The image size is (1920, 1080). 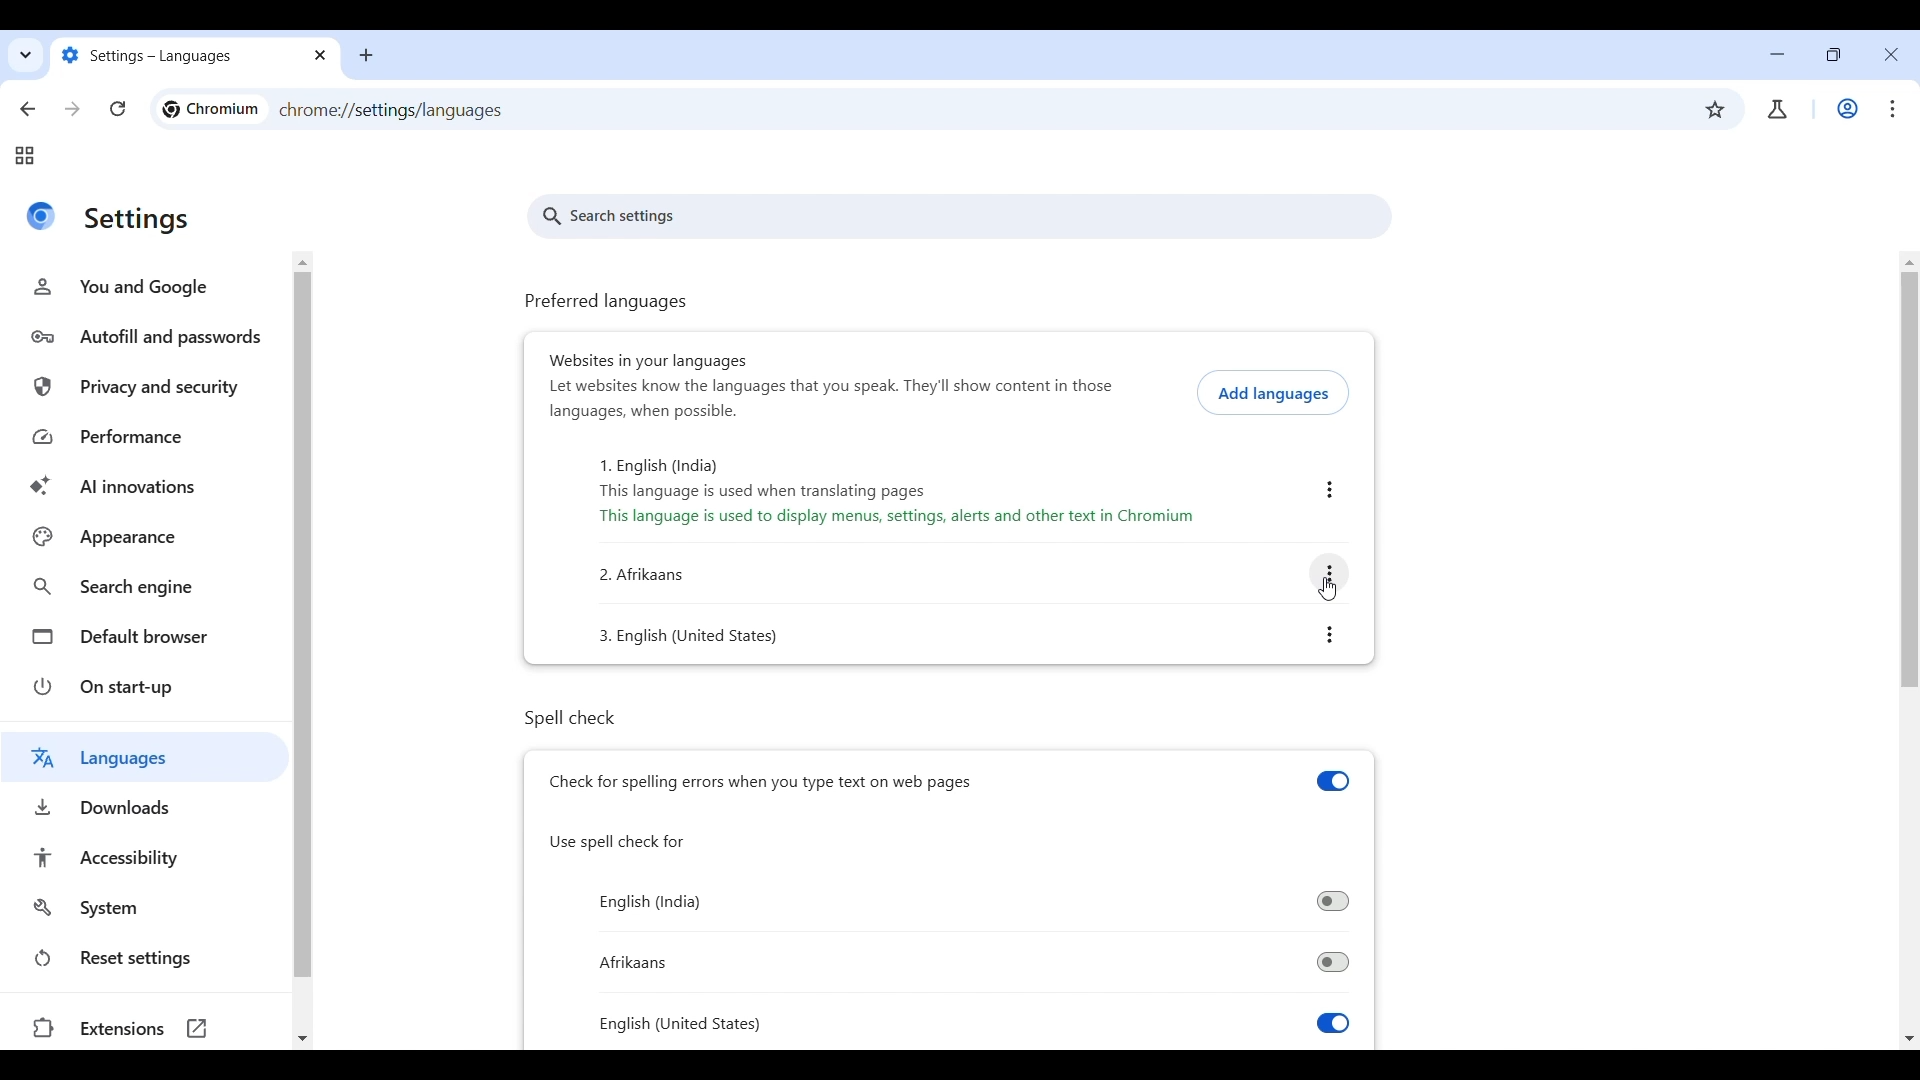 What do you see at coordinates (1326, 590) in the screenshot?
I see `Cursor clicking on Afrikaans setting` at bounding box center [1326, 590].